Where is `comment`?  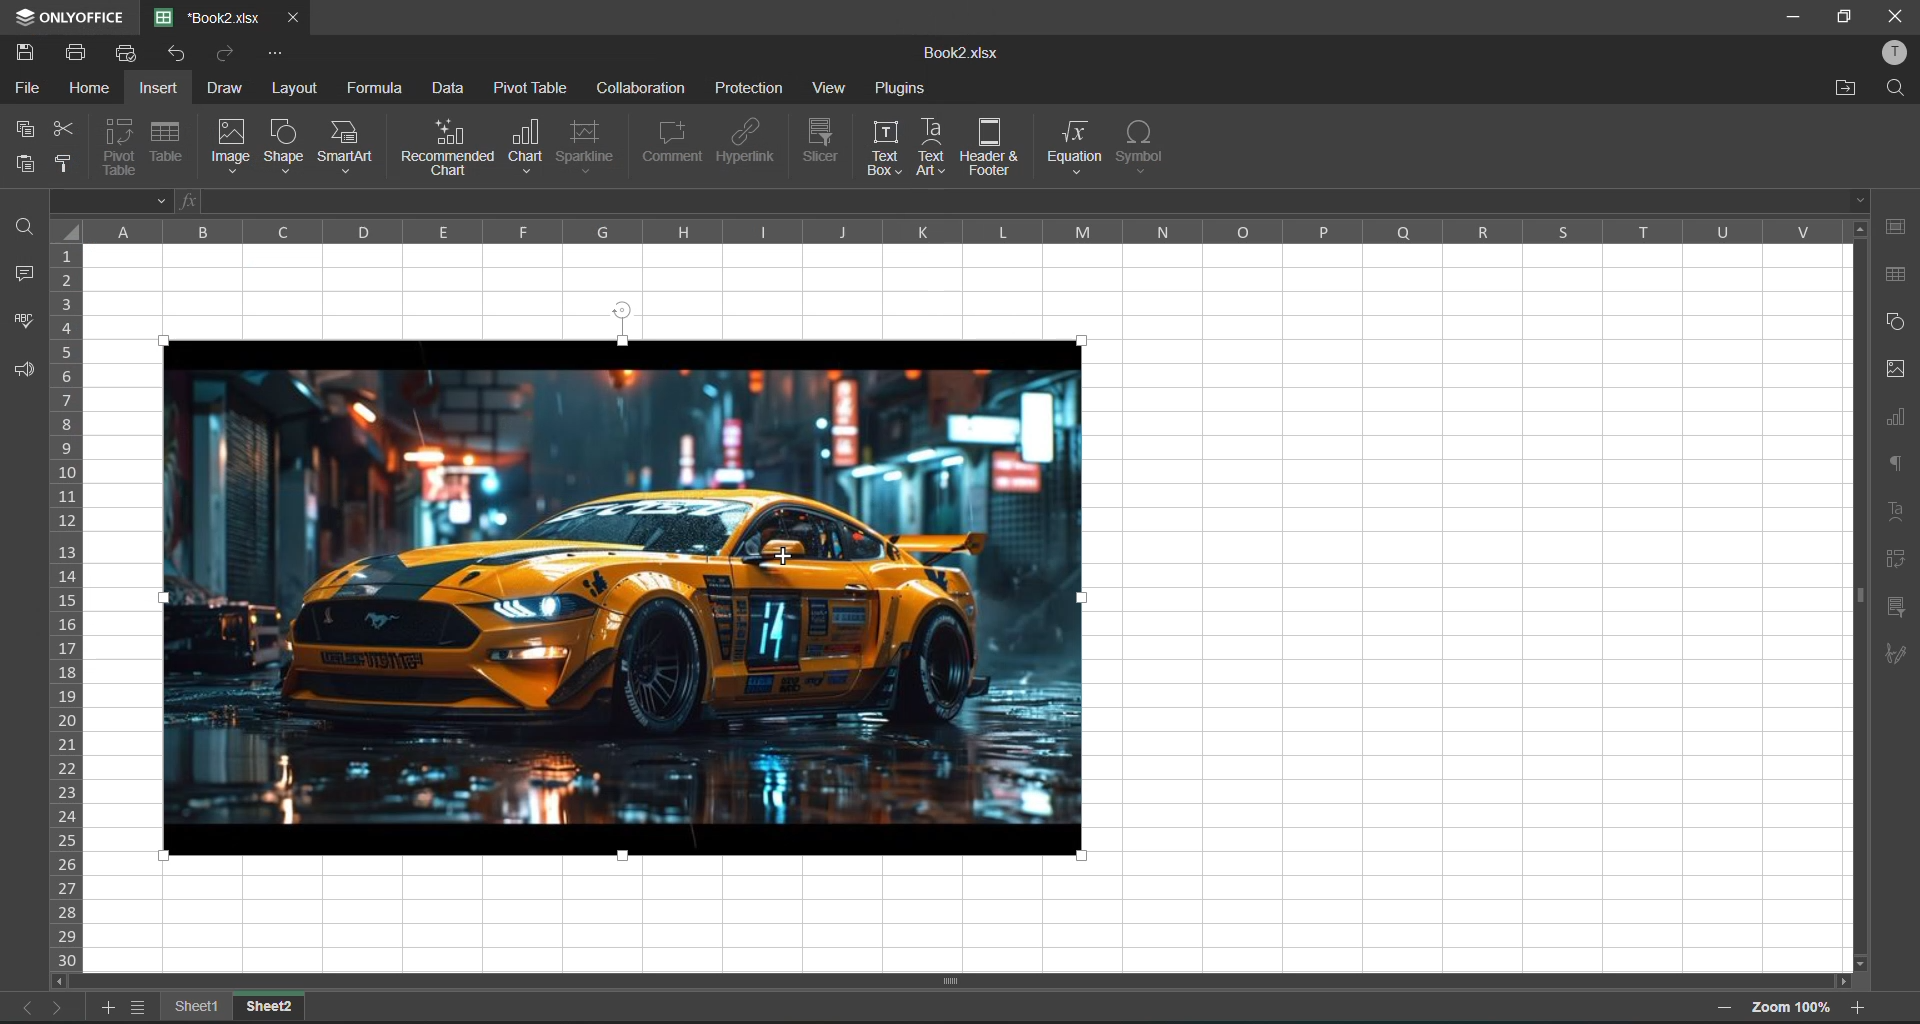 comment is located at coordinates (673, 142).